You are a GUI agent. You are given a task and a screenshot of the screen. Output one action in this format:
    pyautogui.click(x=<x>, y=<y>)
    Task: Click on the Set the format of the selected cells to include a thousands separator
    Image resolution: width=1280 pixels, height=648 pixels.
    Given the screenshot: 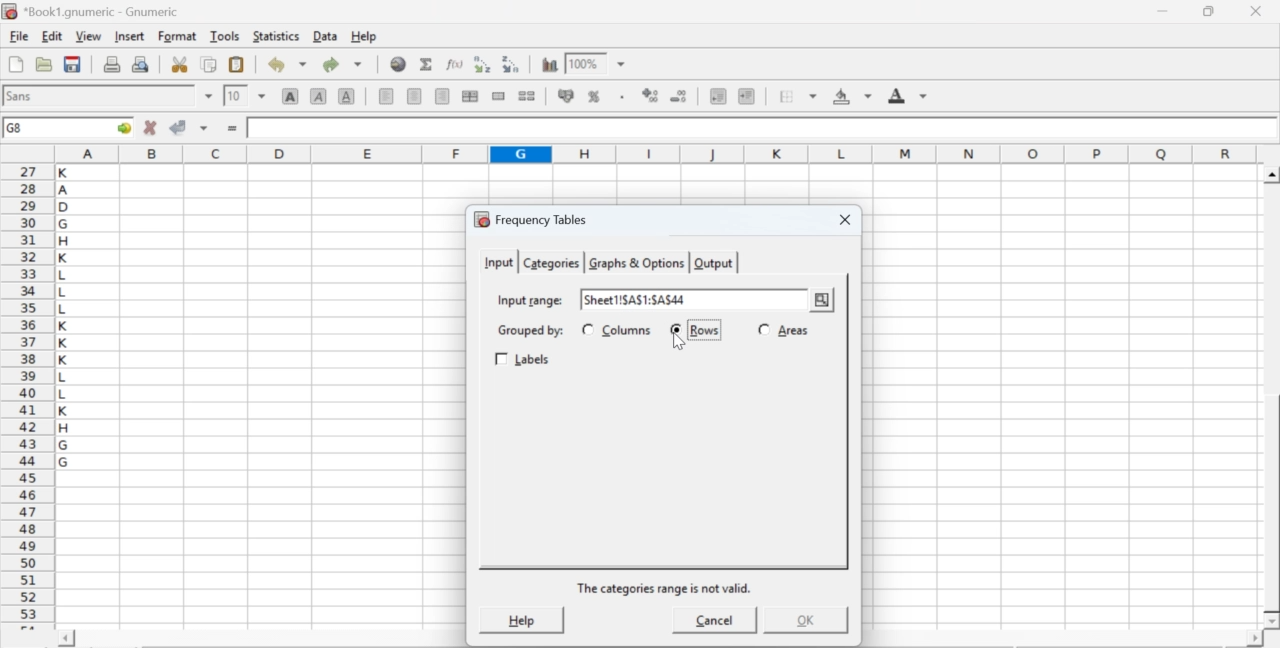 What is the action you would take?
    pyautogui.click(x=620, y=97)
    